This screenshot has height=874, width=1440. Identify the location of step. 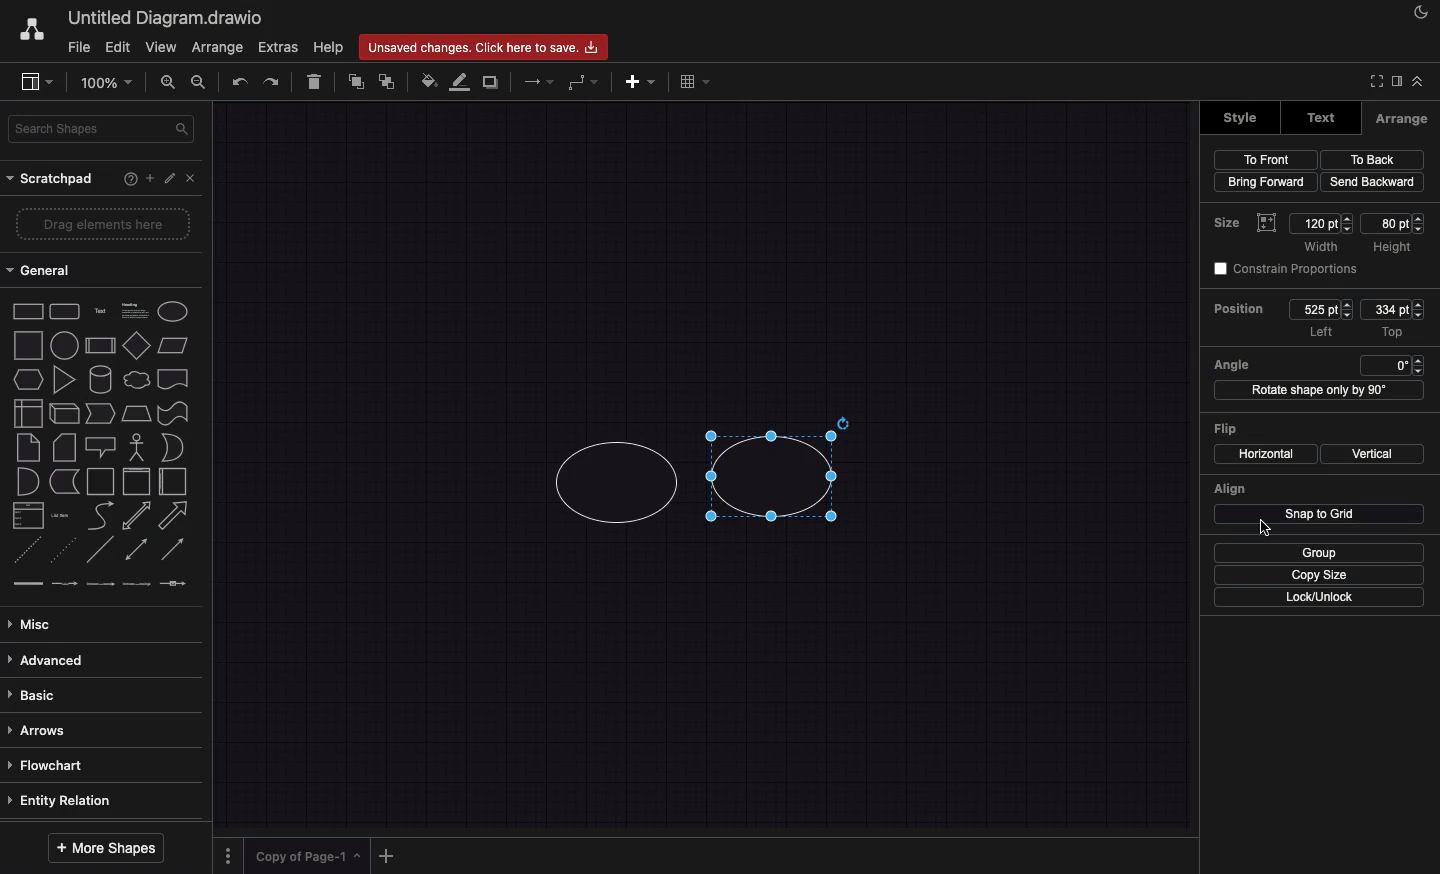
(100, 413).